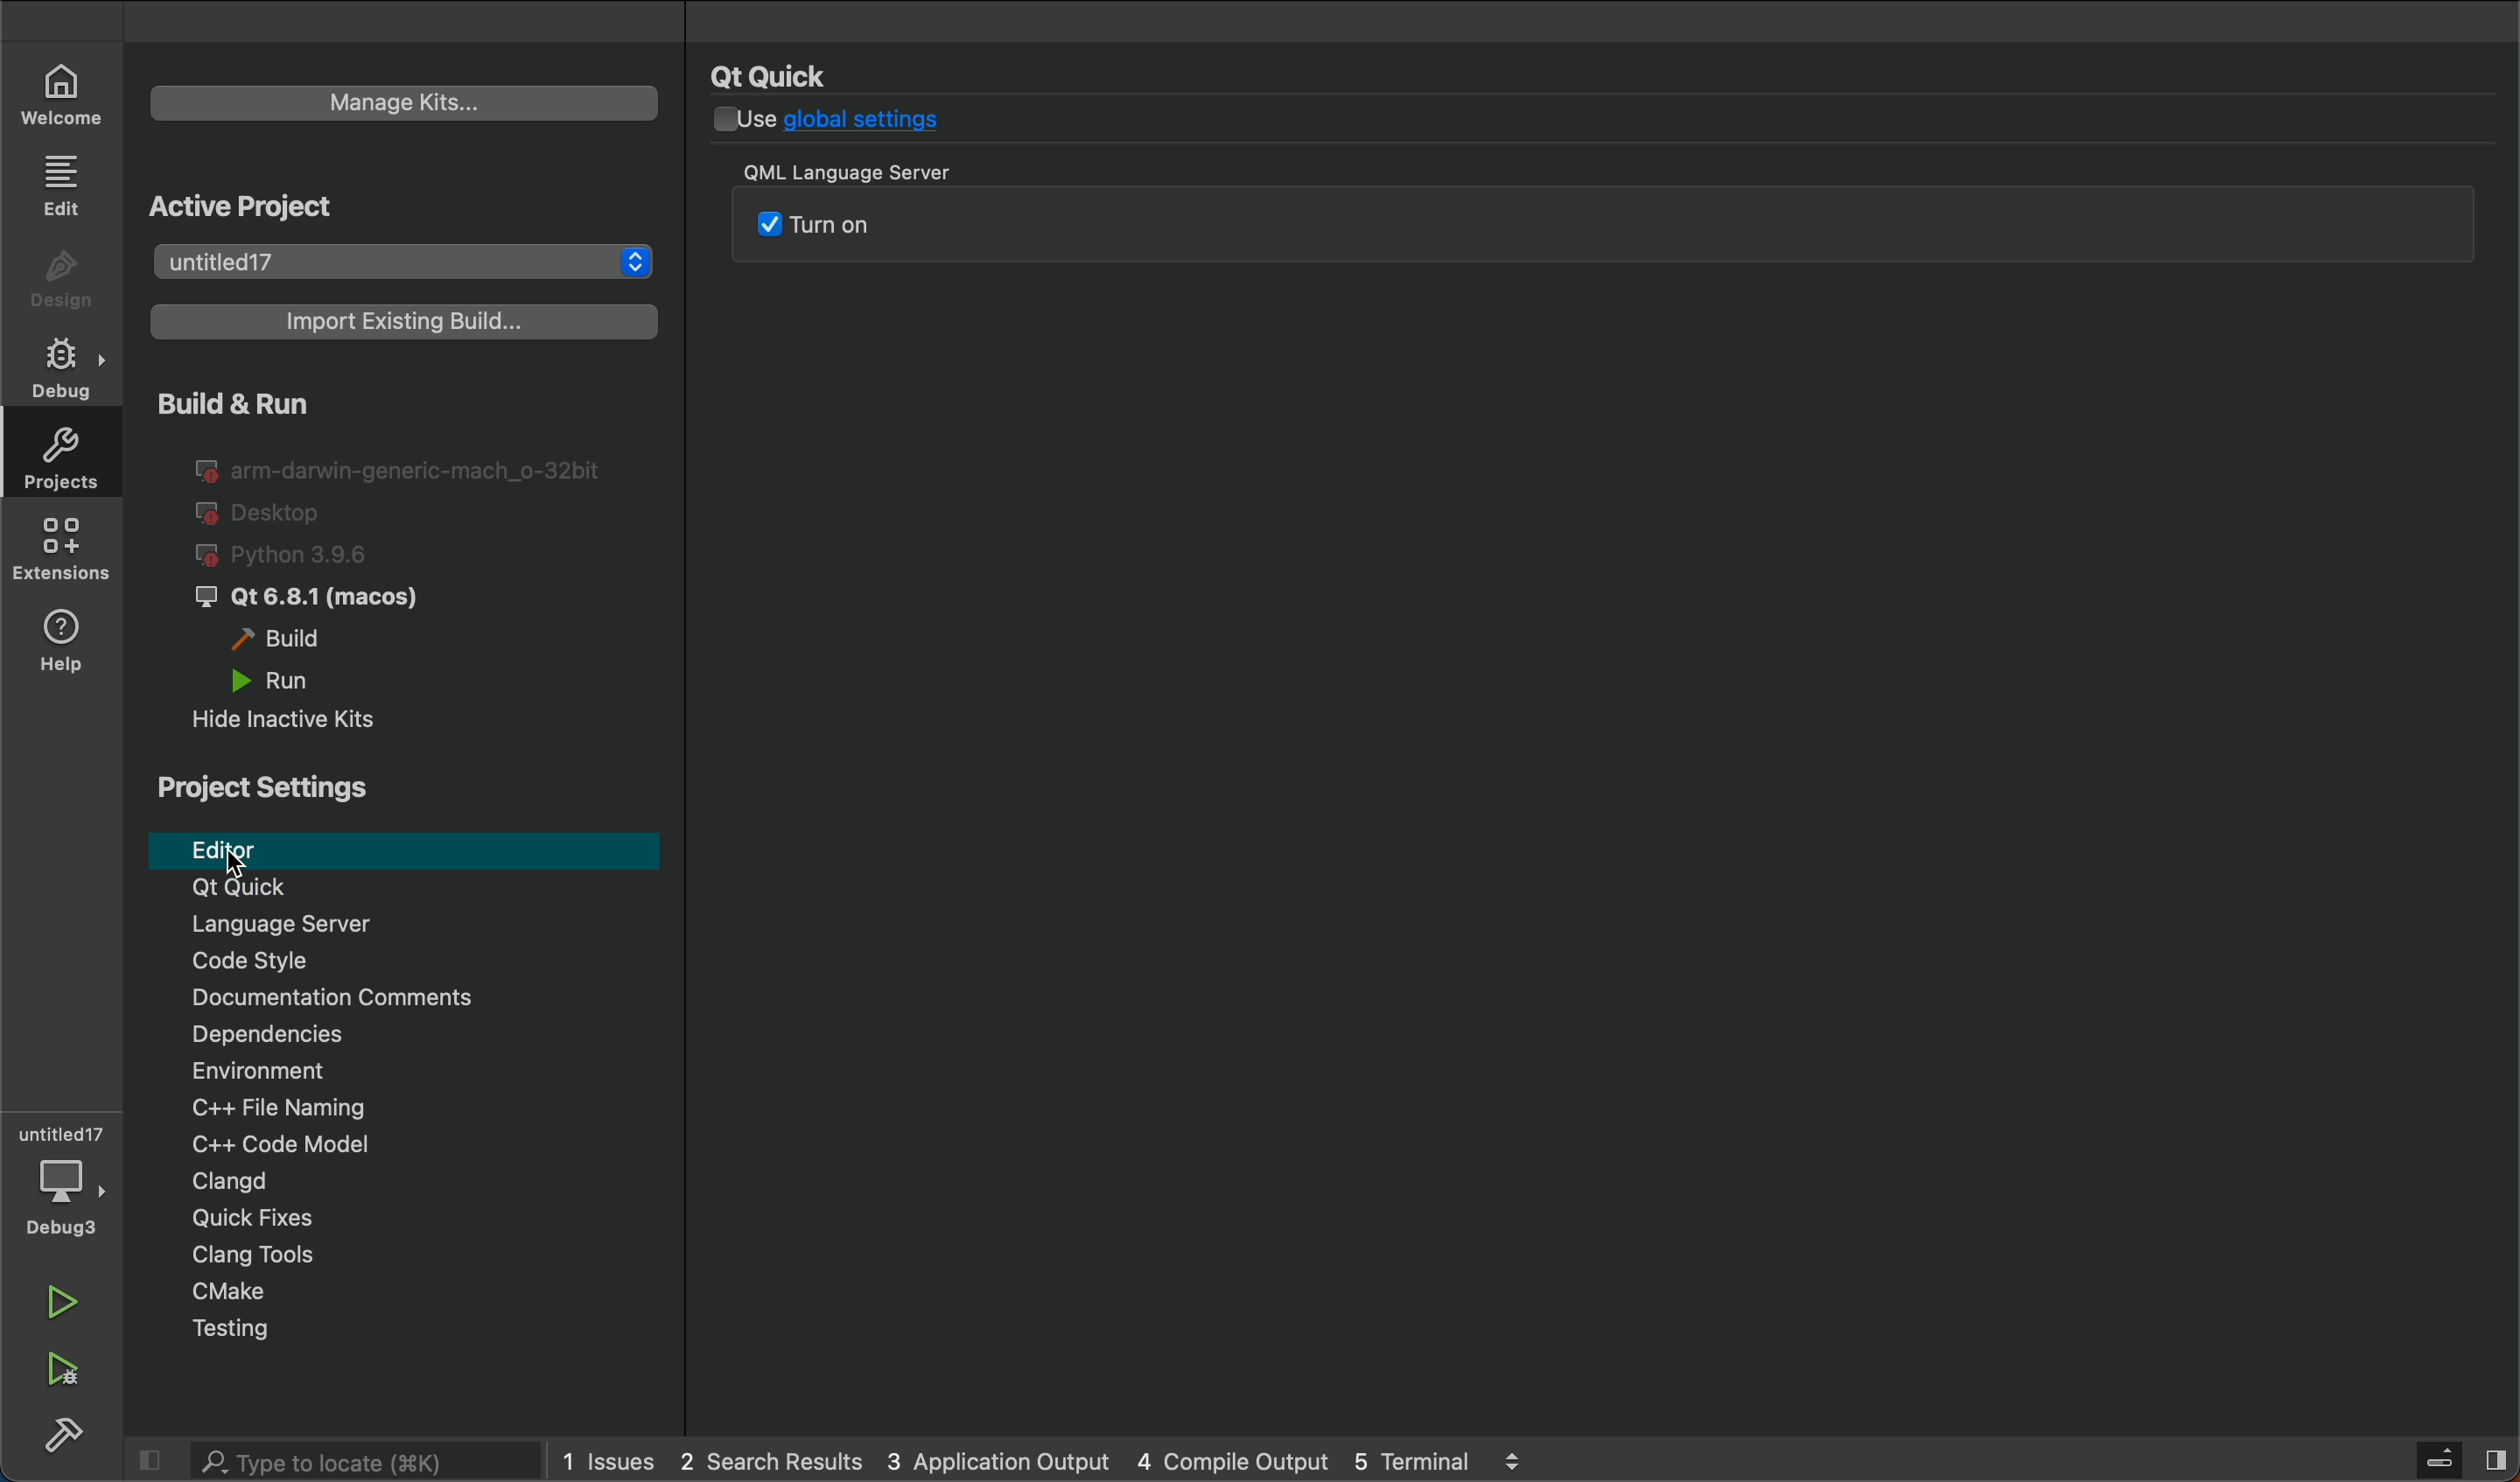 Image resolution: width=2520 pixels, height=1482 pixels. What do you see at coordinates (430, 964) in the screenshot?
I see `code style` at bounding box center [430, 964].